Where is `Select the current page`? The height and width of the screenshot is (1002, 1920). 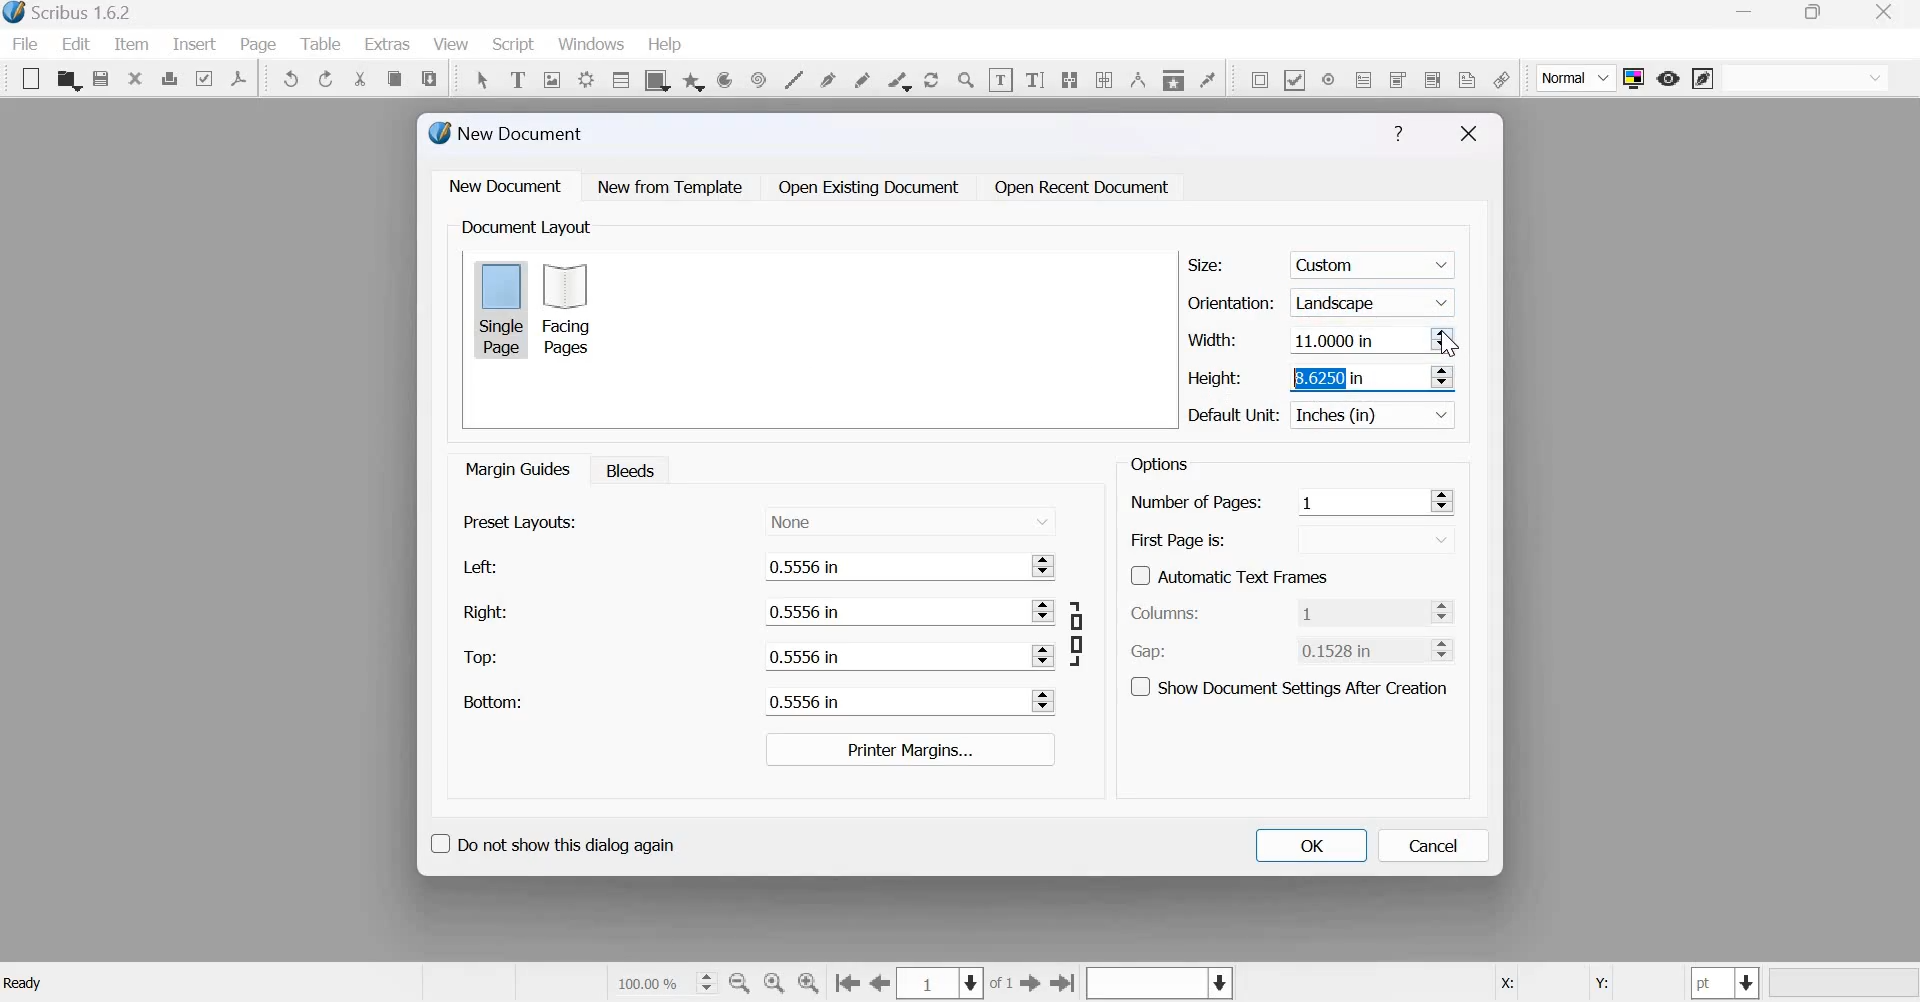
Select the current page is located at coordinates (942, 983).